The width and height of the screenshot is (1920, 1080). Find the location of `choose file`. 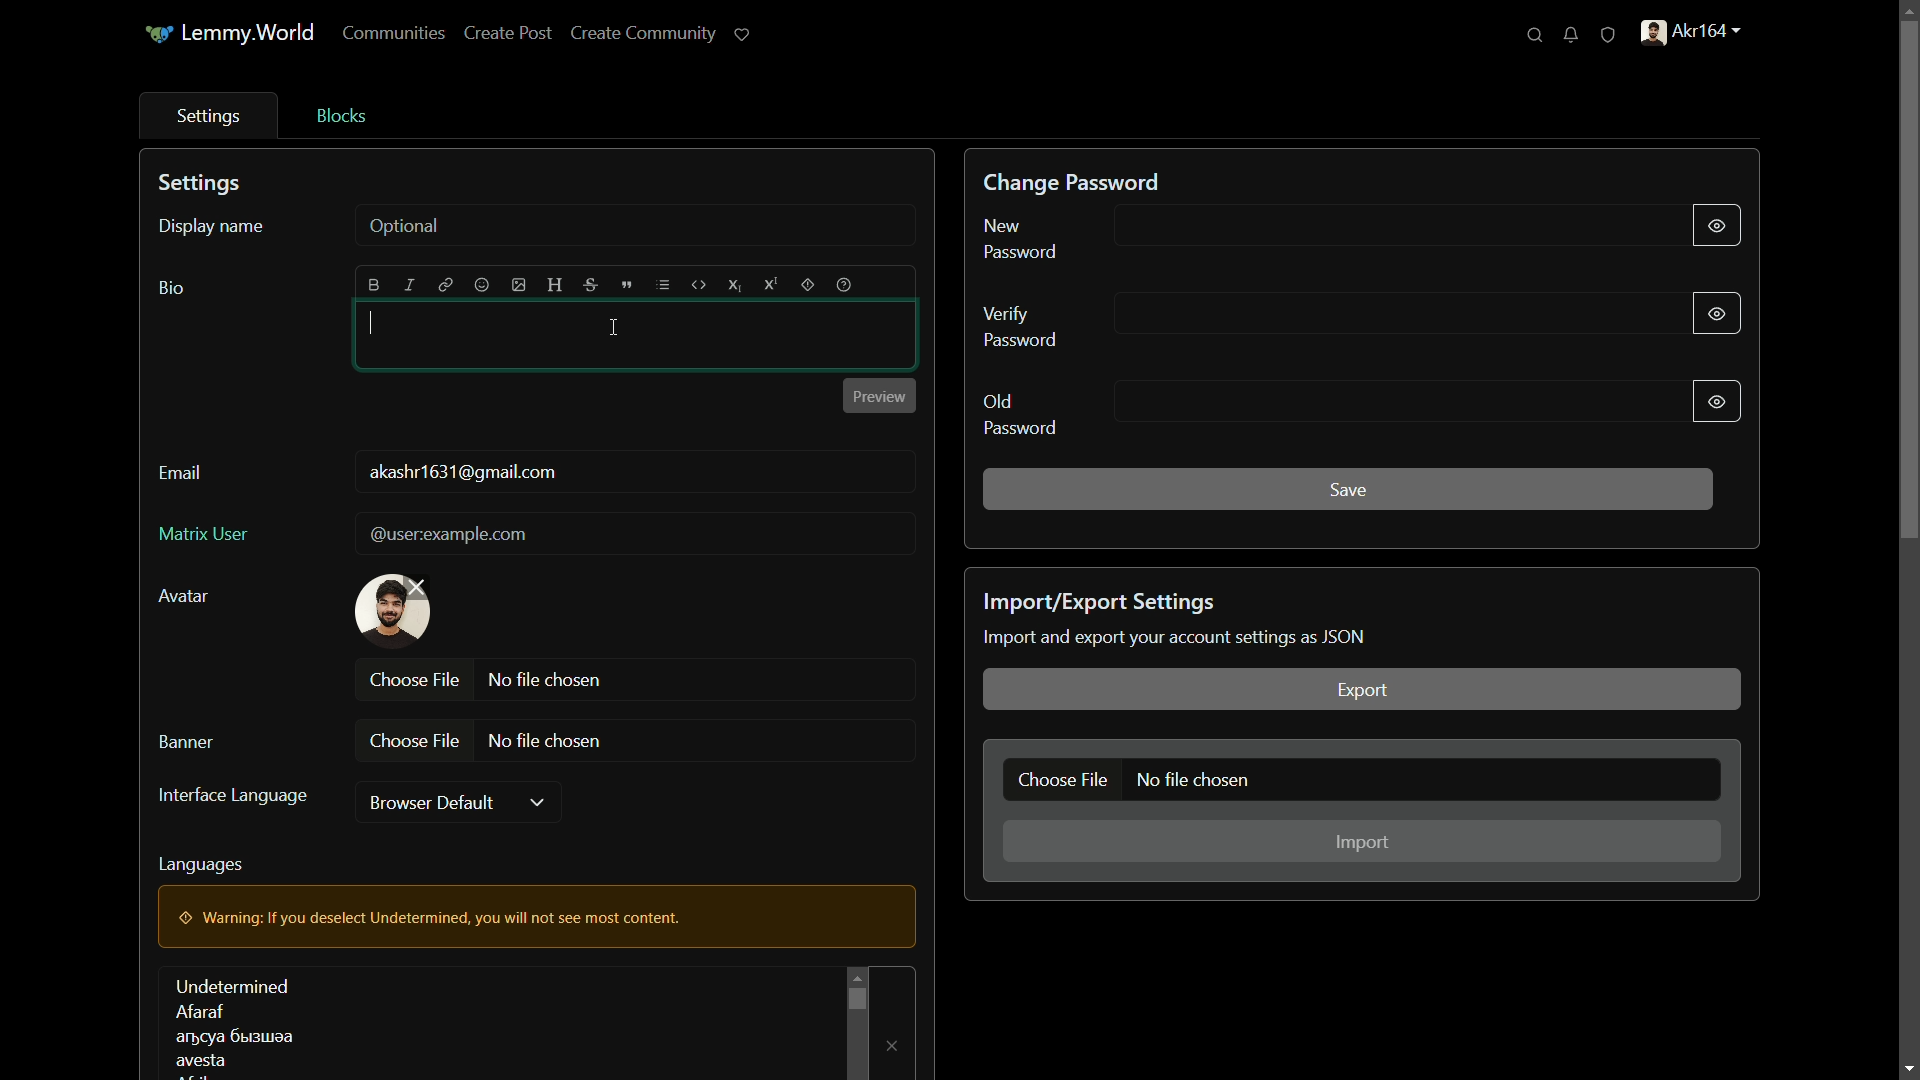

choose file is located at coordinates (1060, 779).